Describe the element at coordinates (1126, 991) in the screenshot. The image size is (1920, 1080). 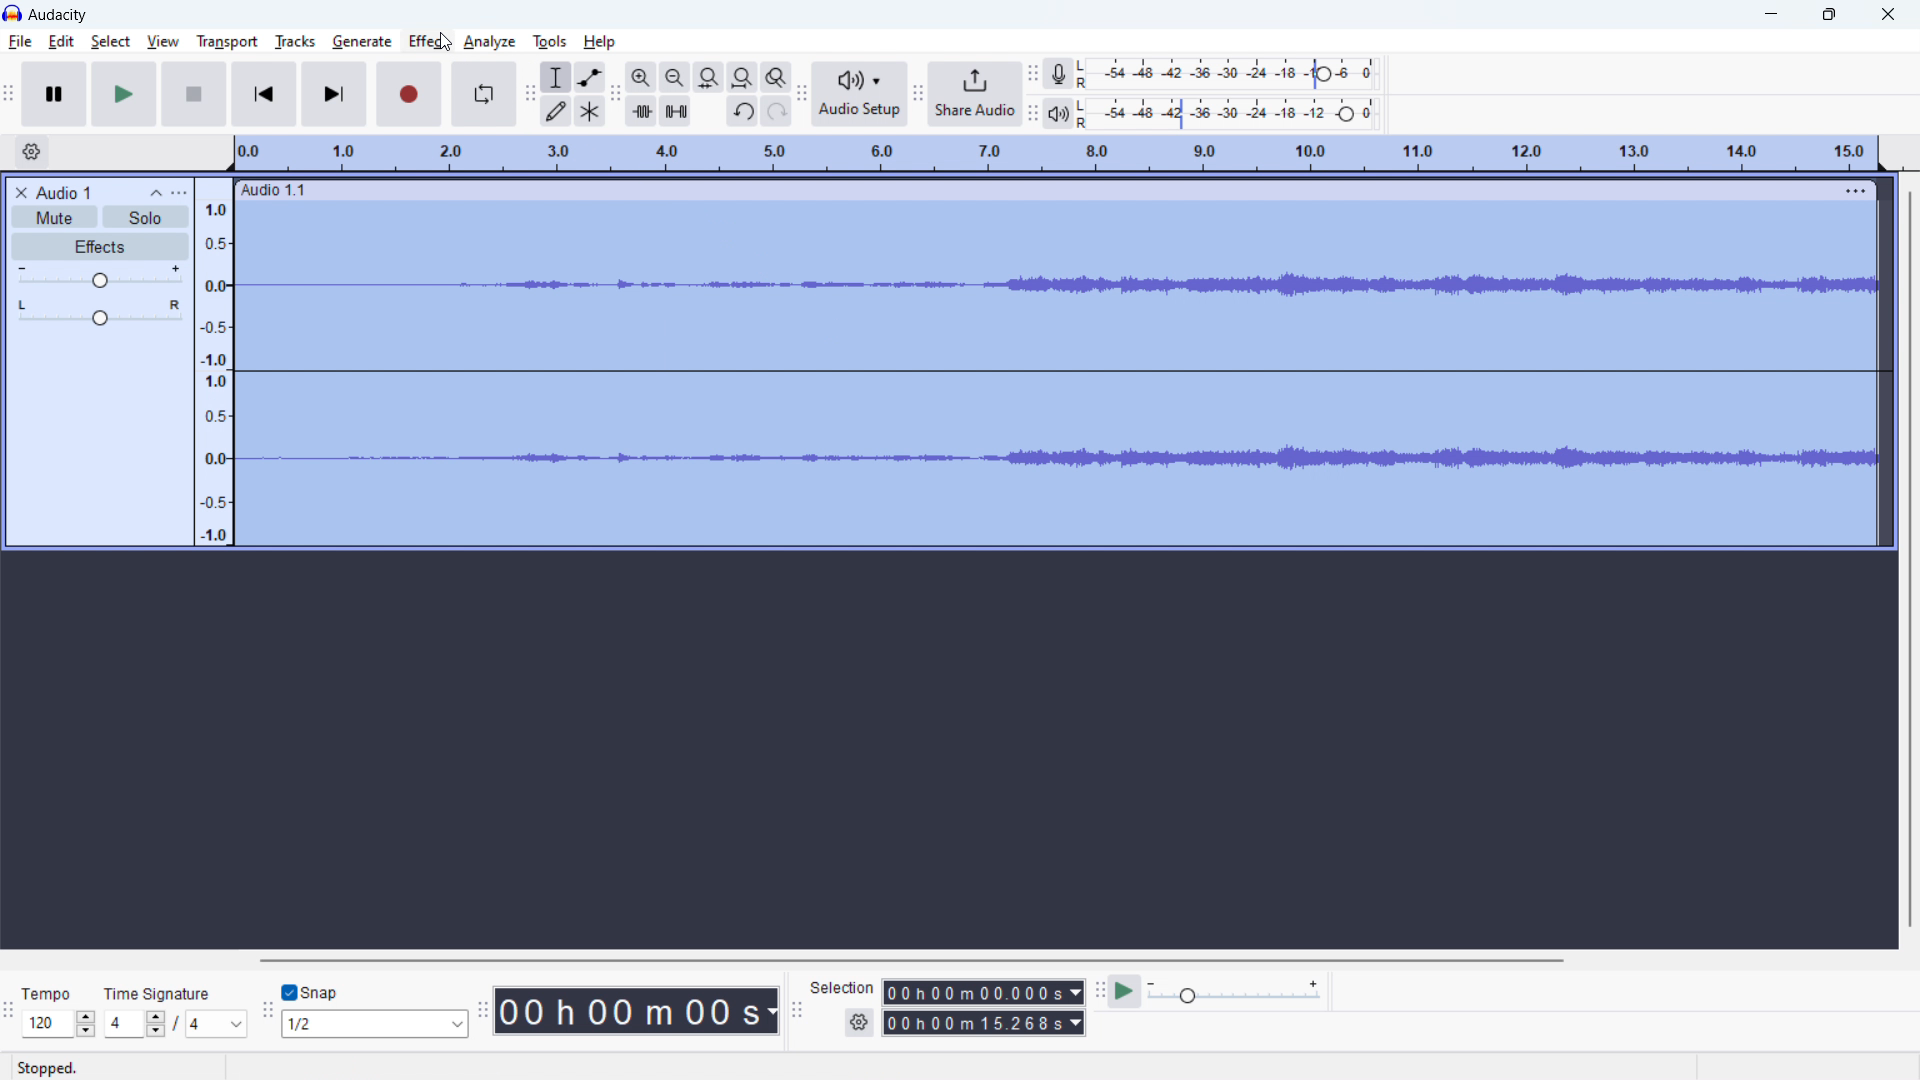
I see `play at speed` at that location.